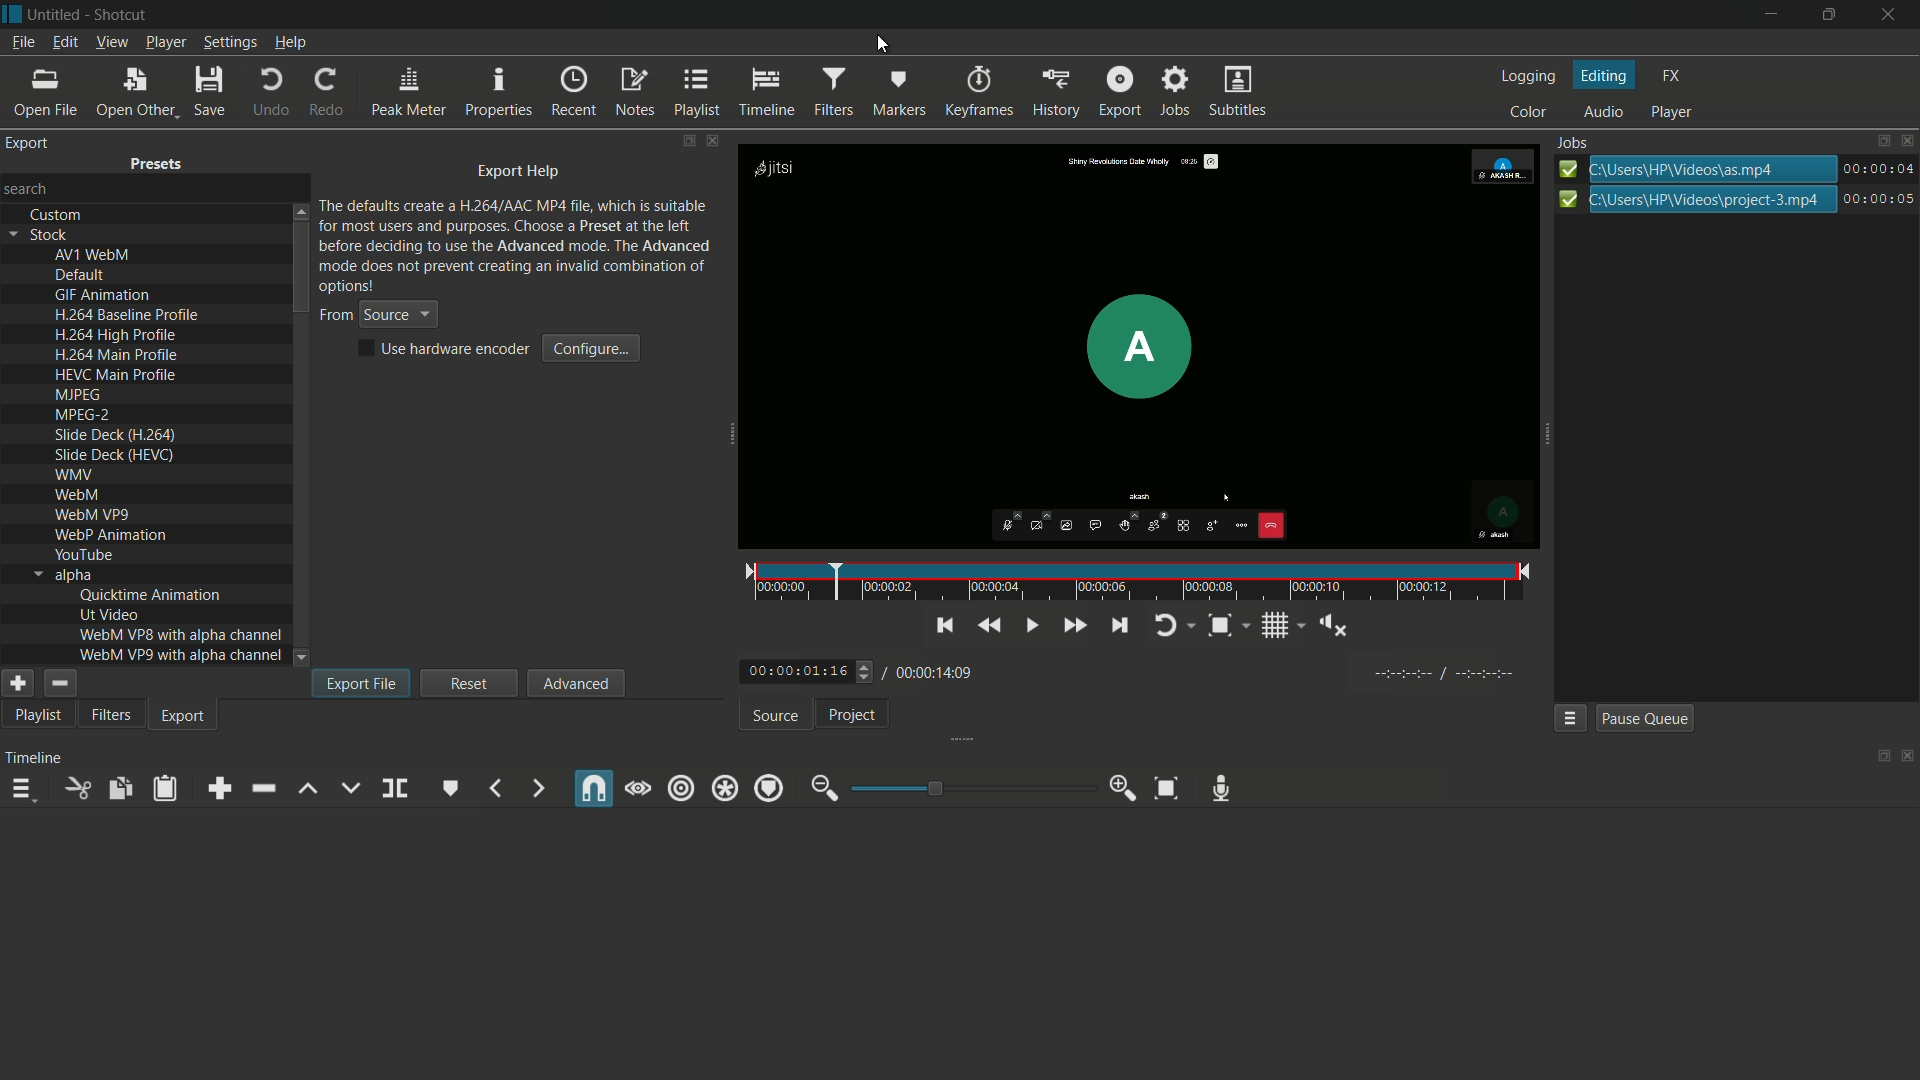 This screenshot has height=1080, width=1920. What do you see at coordinates (941, 623) in the screenshot?
I see `skip to the previous point` at bounding box center [941, 623].